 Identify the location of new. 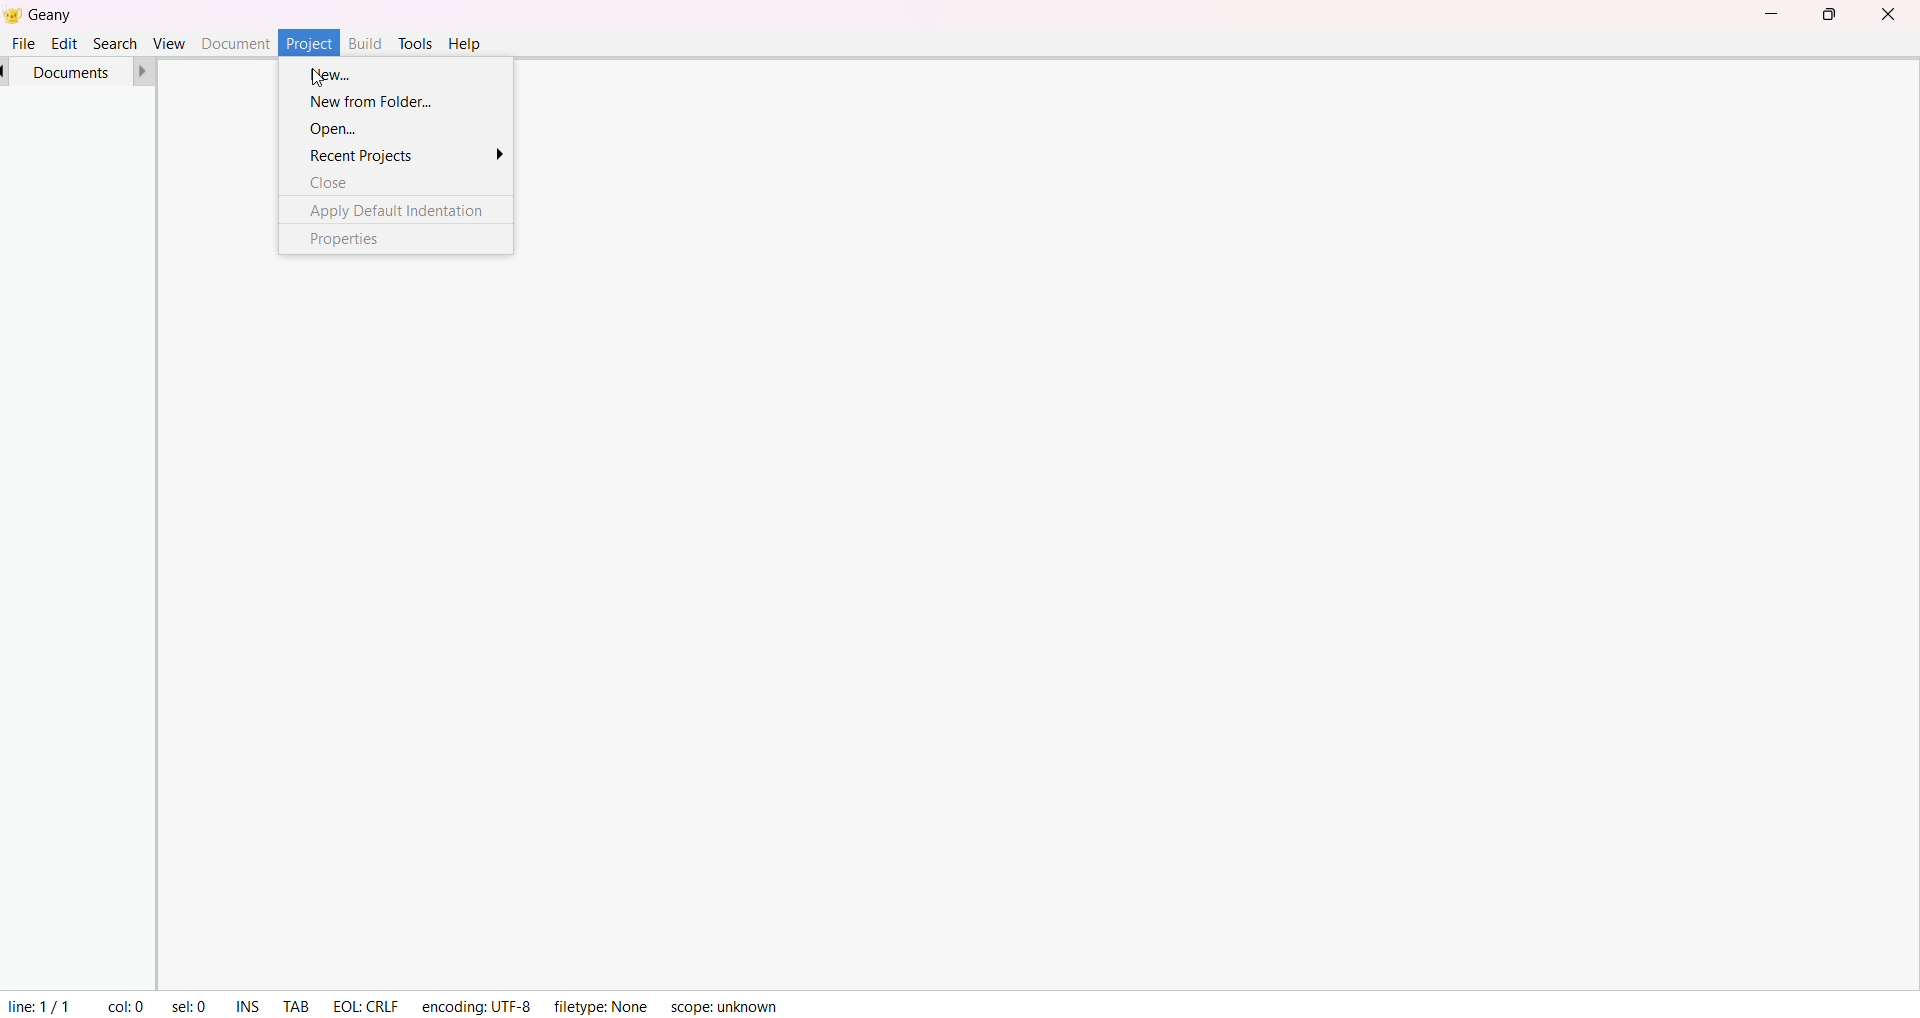
(344, 74).